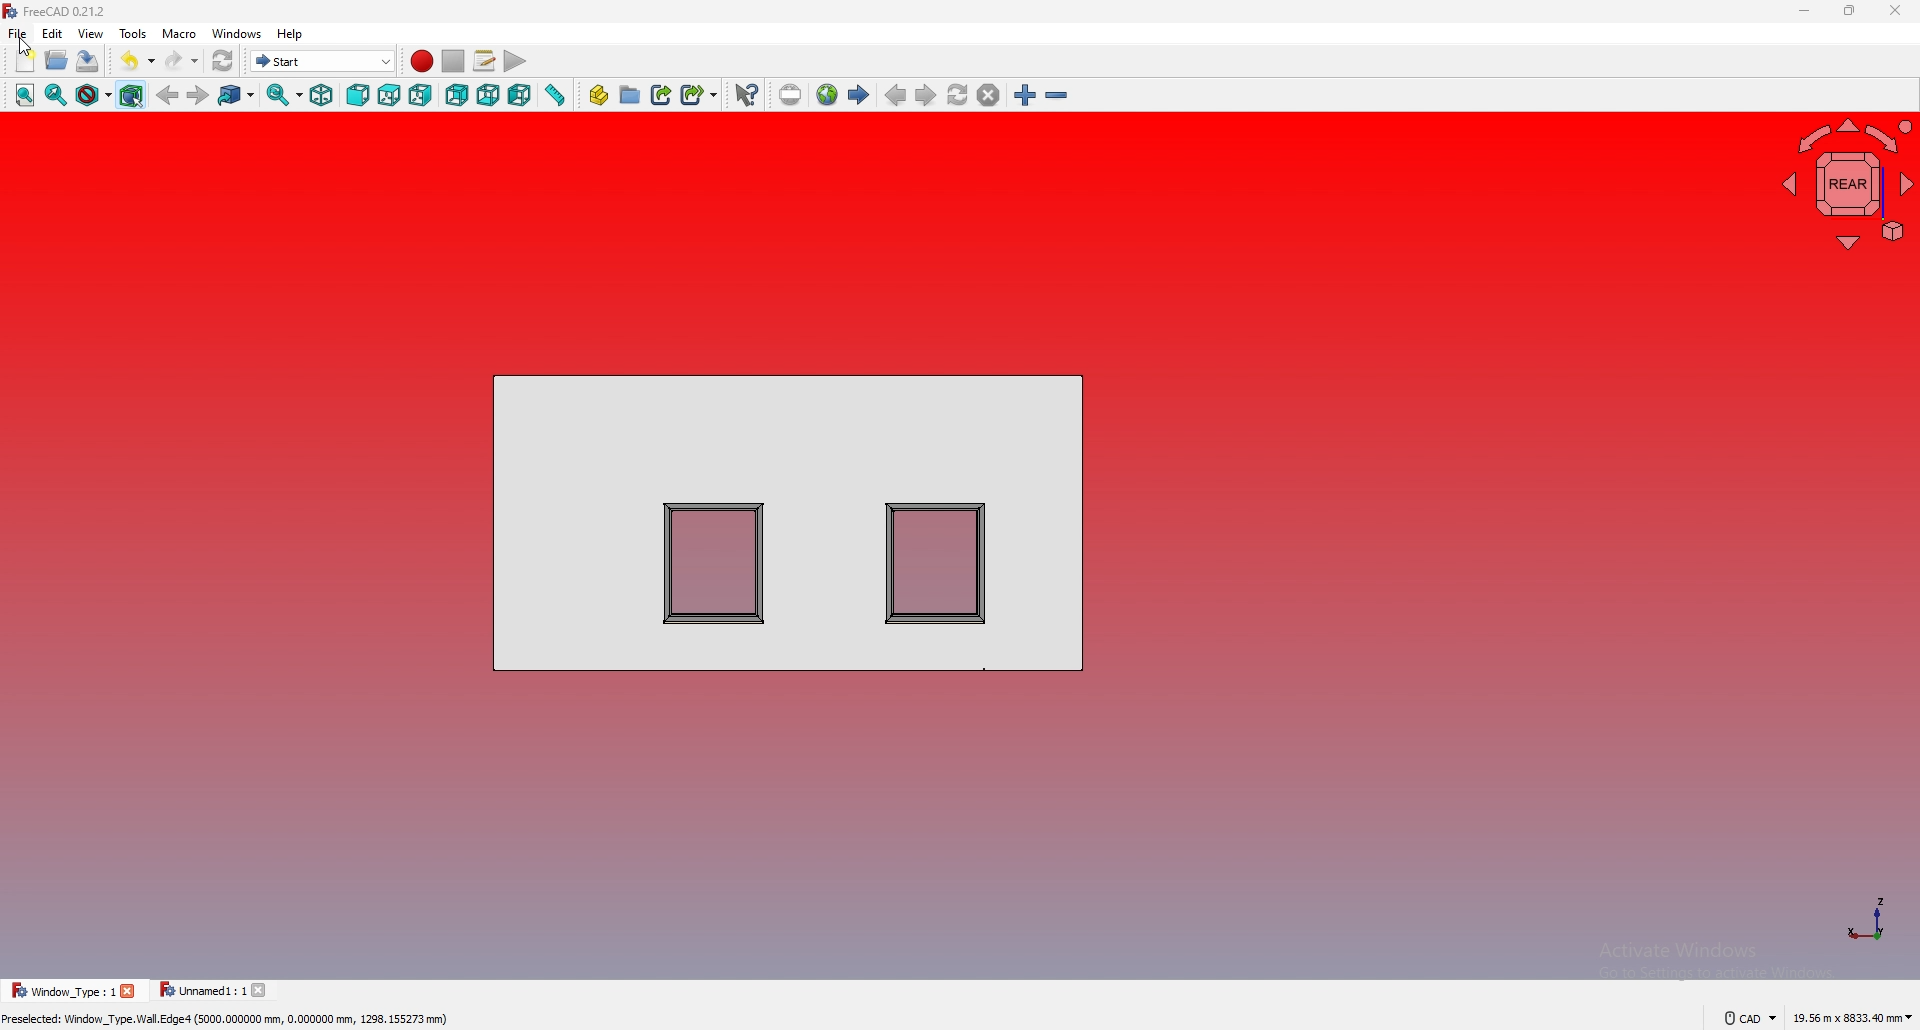 This screenshot has height=1030, width=1920. I want to click on fit all, so click(25, 94).